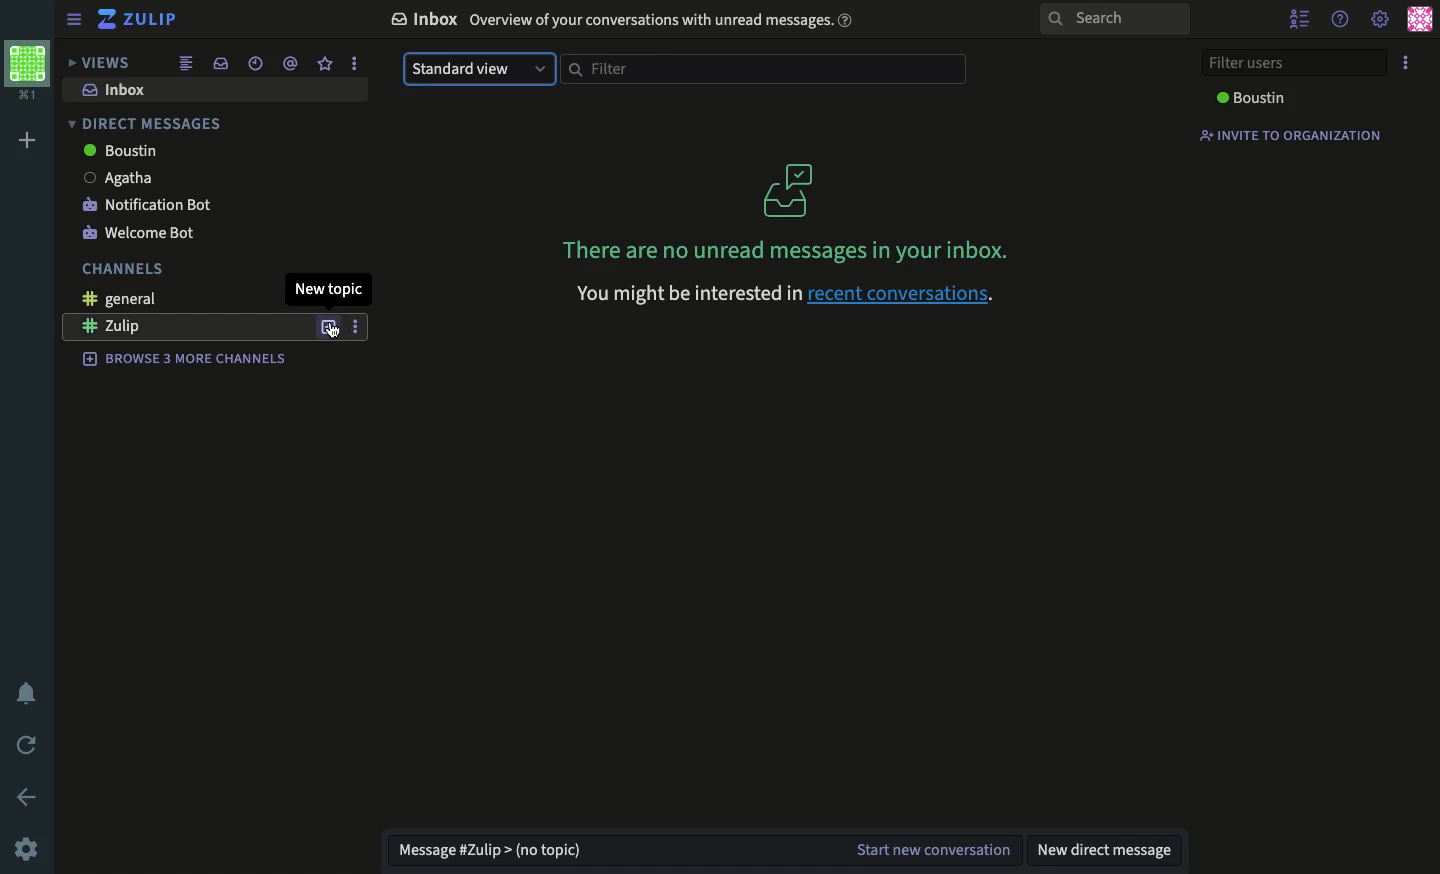 The width and height of the screenshot is (1440, 874). What do you see at coordinates (120, 177) in the screenshot?
I see `Agatha` at bounding box center [120, 177].